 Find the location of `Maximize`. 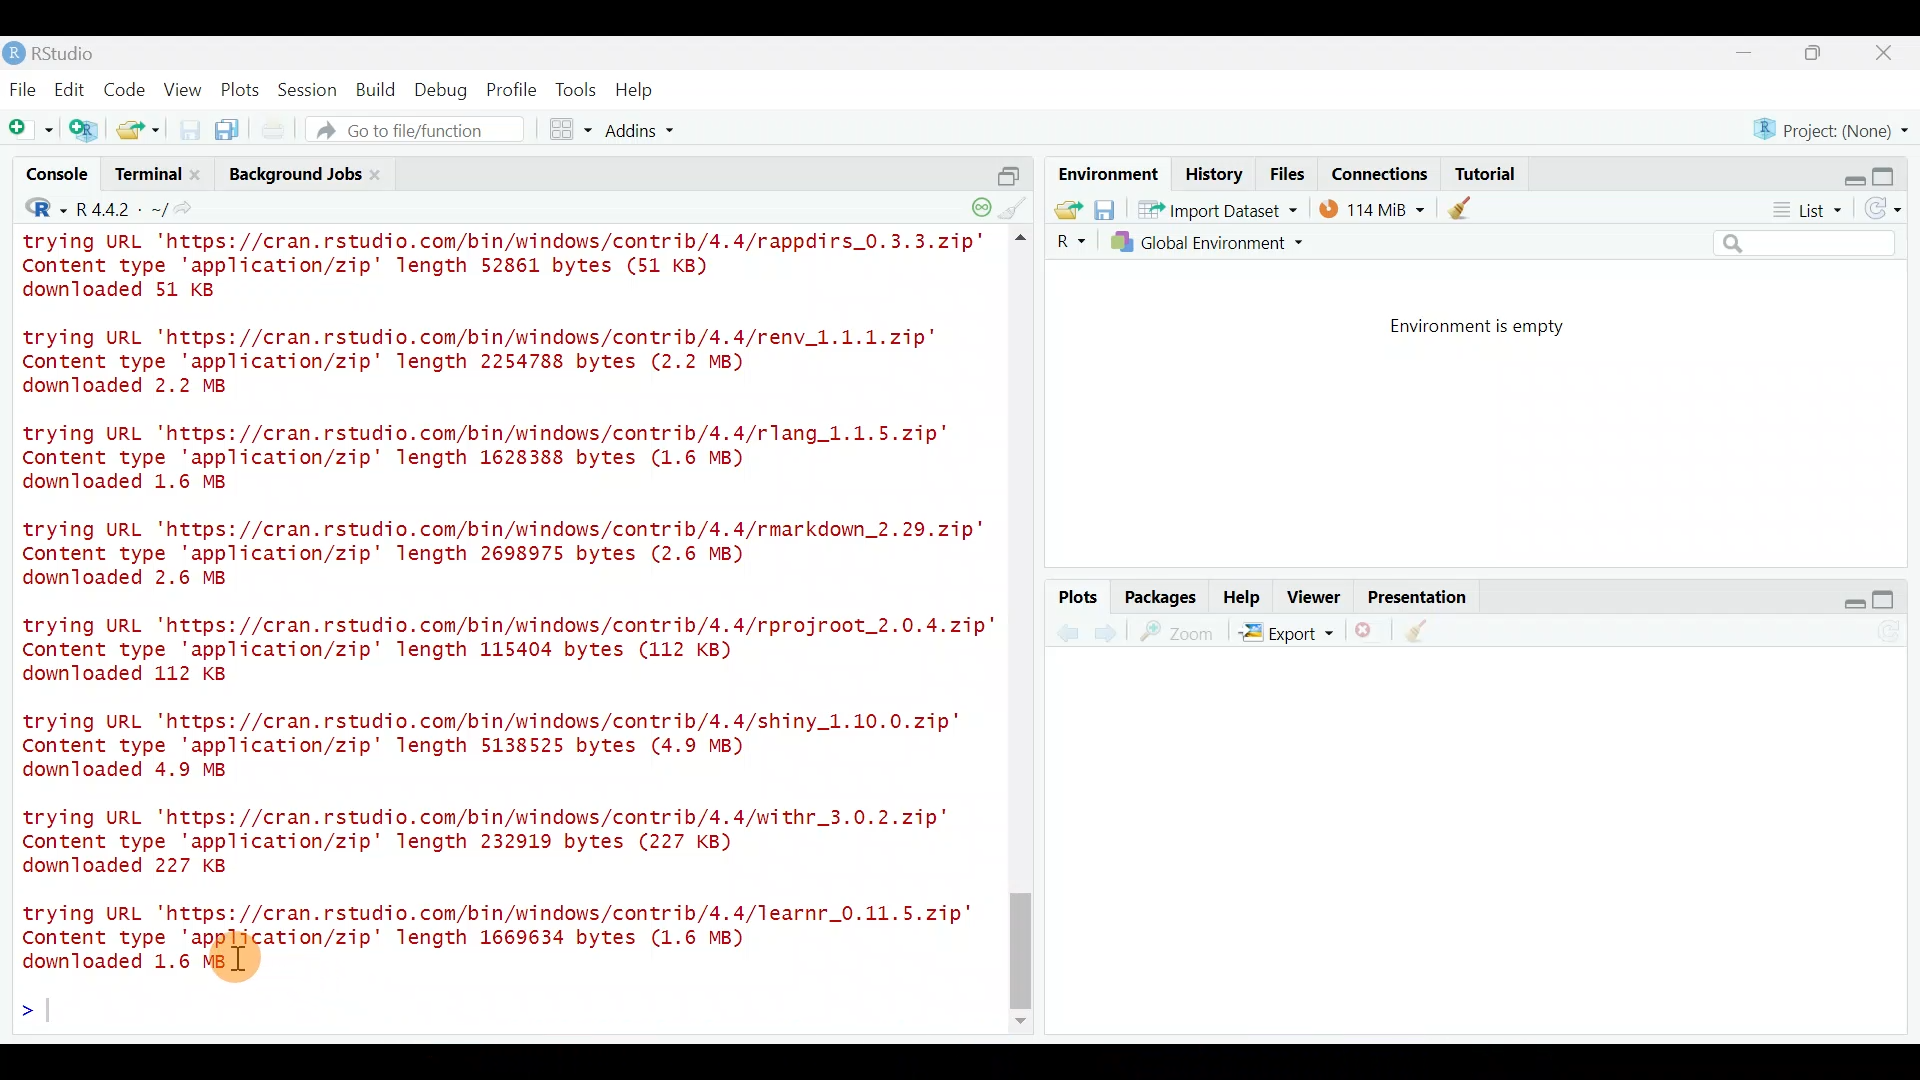

Maximize is located at coordinates (1894, 171).